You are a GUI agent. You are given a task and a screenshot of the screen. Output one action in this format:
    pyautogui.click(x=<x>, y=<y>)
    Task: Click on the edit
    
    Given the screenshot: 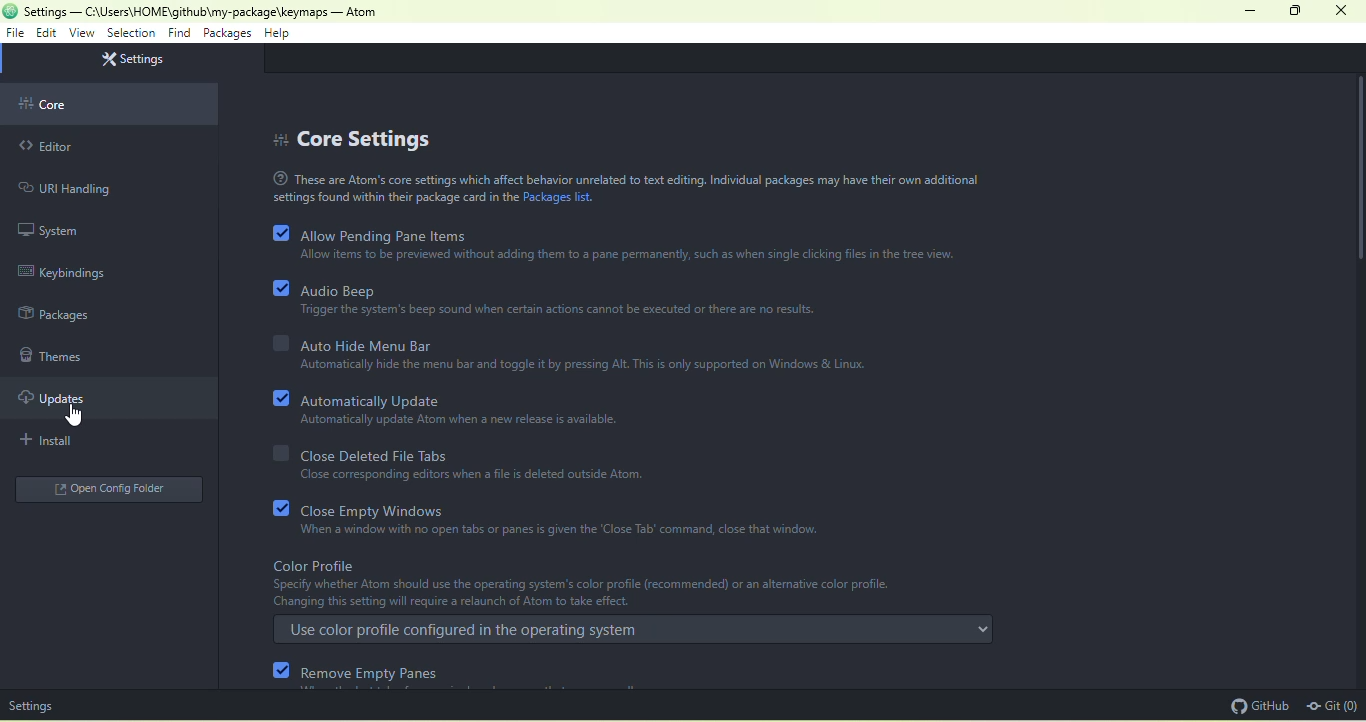 What is the action you would take?
    pyautogui.click(x=46, y=33)
    